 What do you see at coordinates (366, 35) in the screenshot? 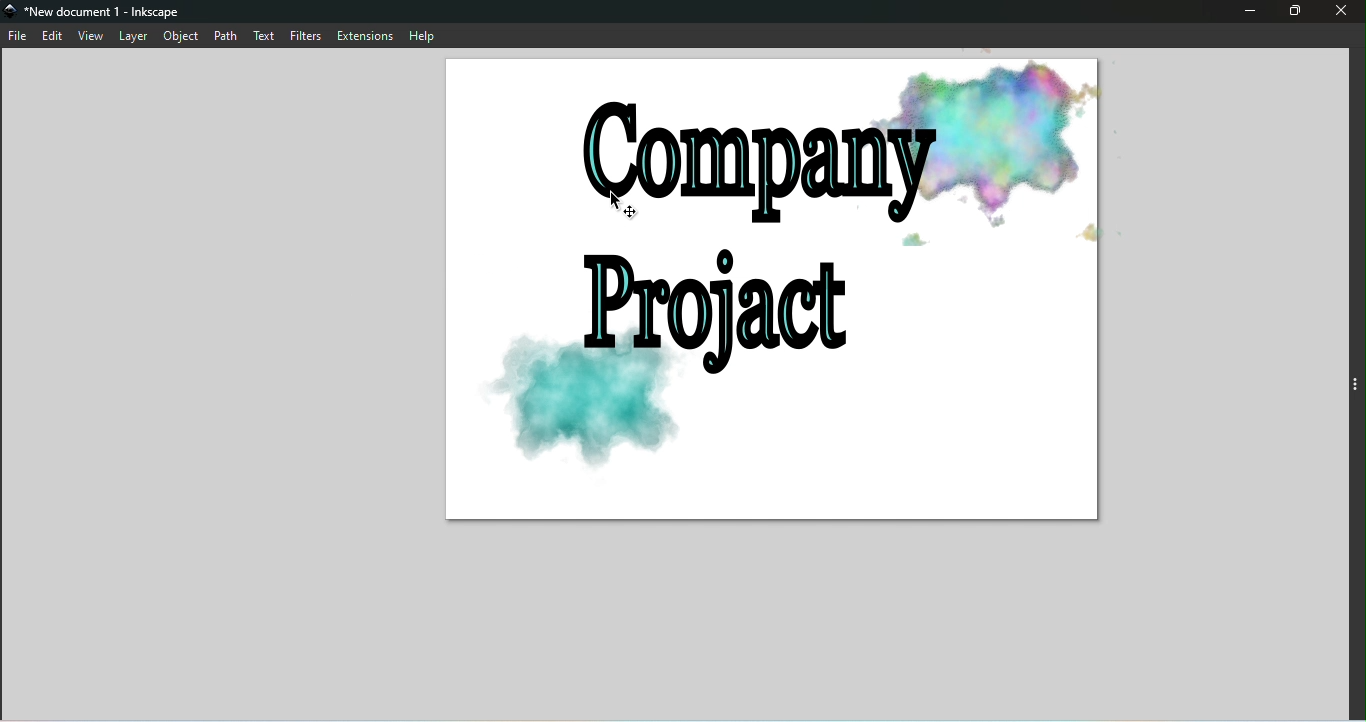
I see `Extensions` at bounding box center [366, 35].